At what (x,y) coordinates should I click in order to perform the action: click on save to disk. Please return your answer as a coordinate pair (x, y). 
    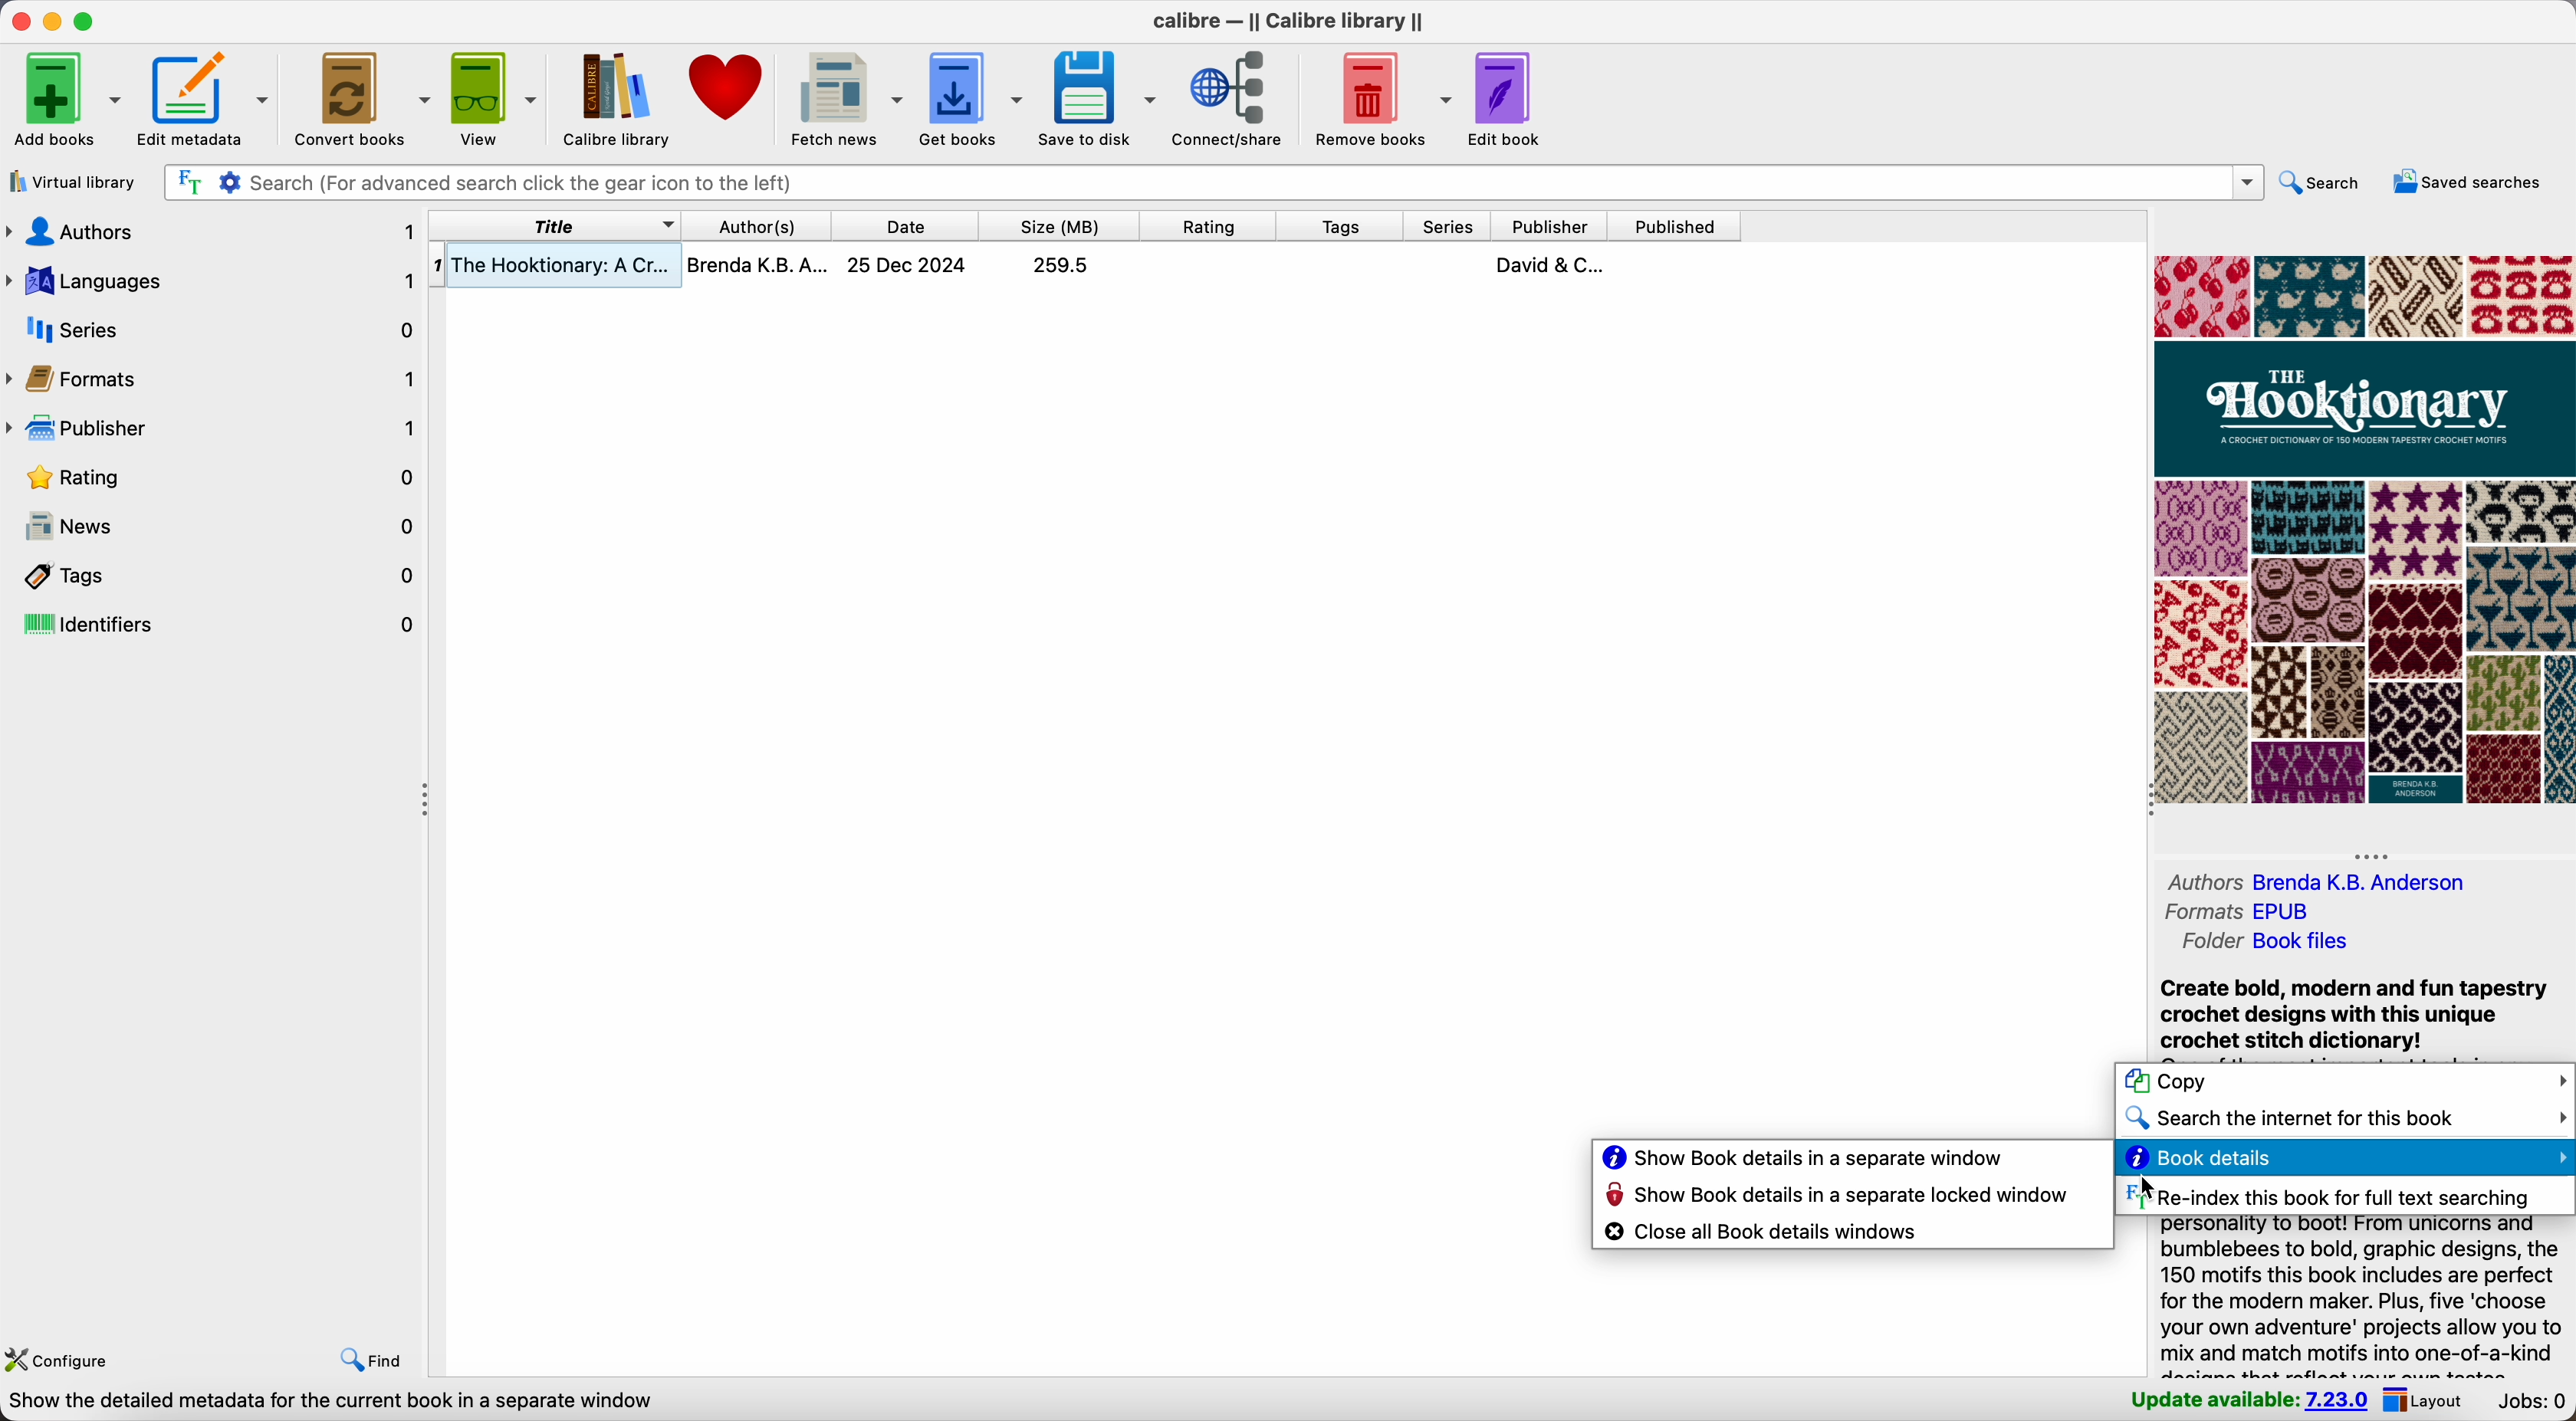
    Looking at the image, I should click on (1100, 101).